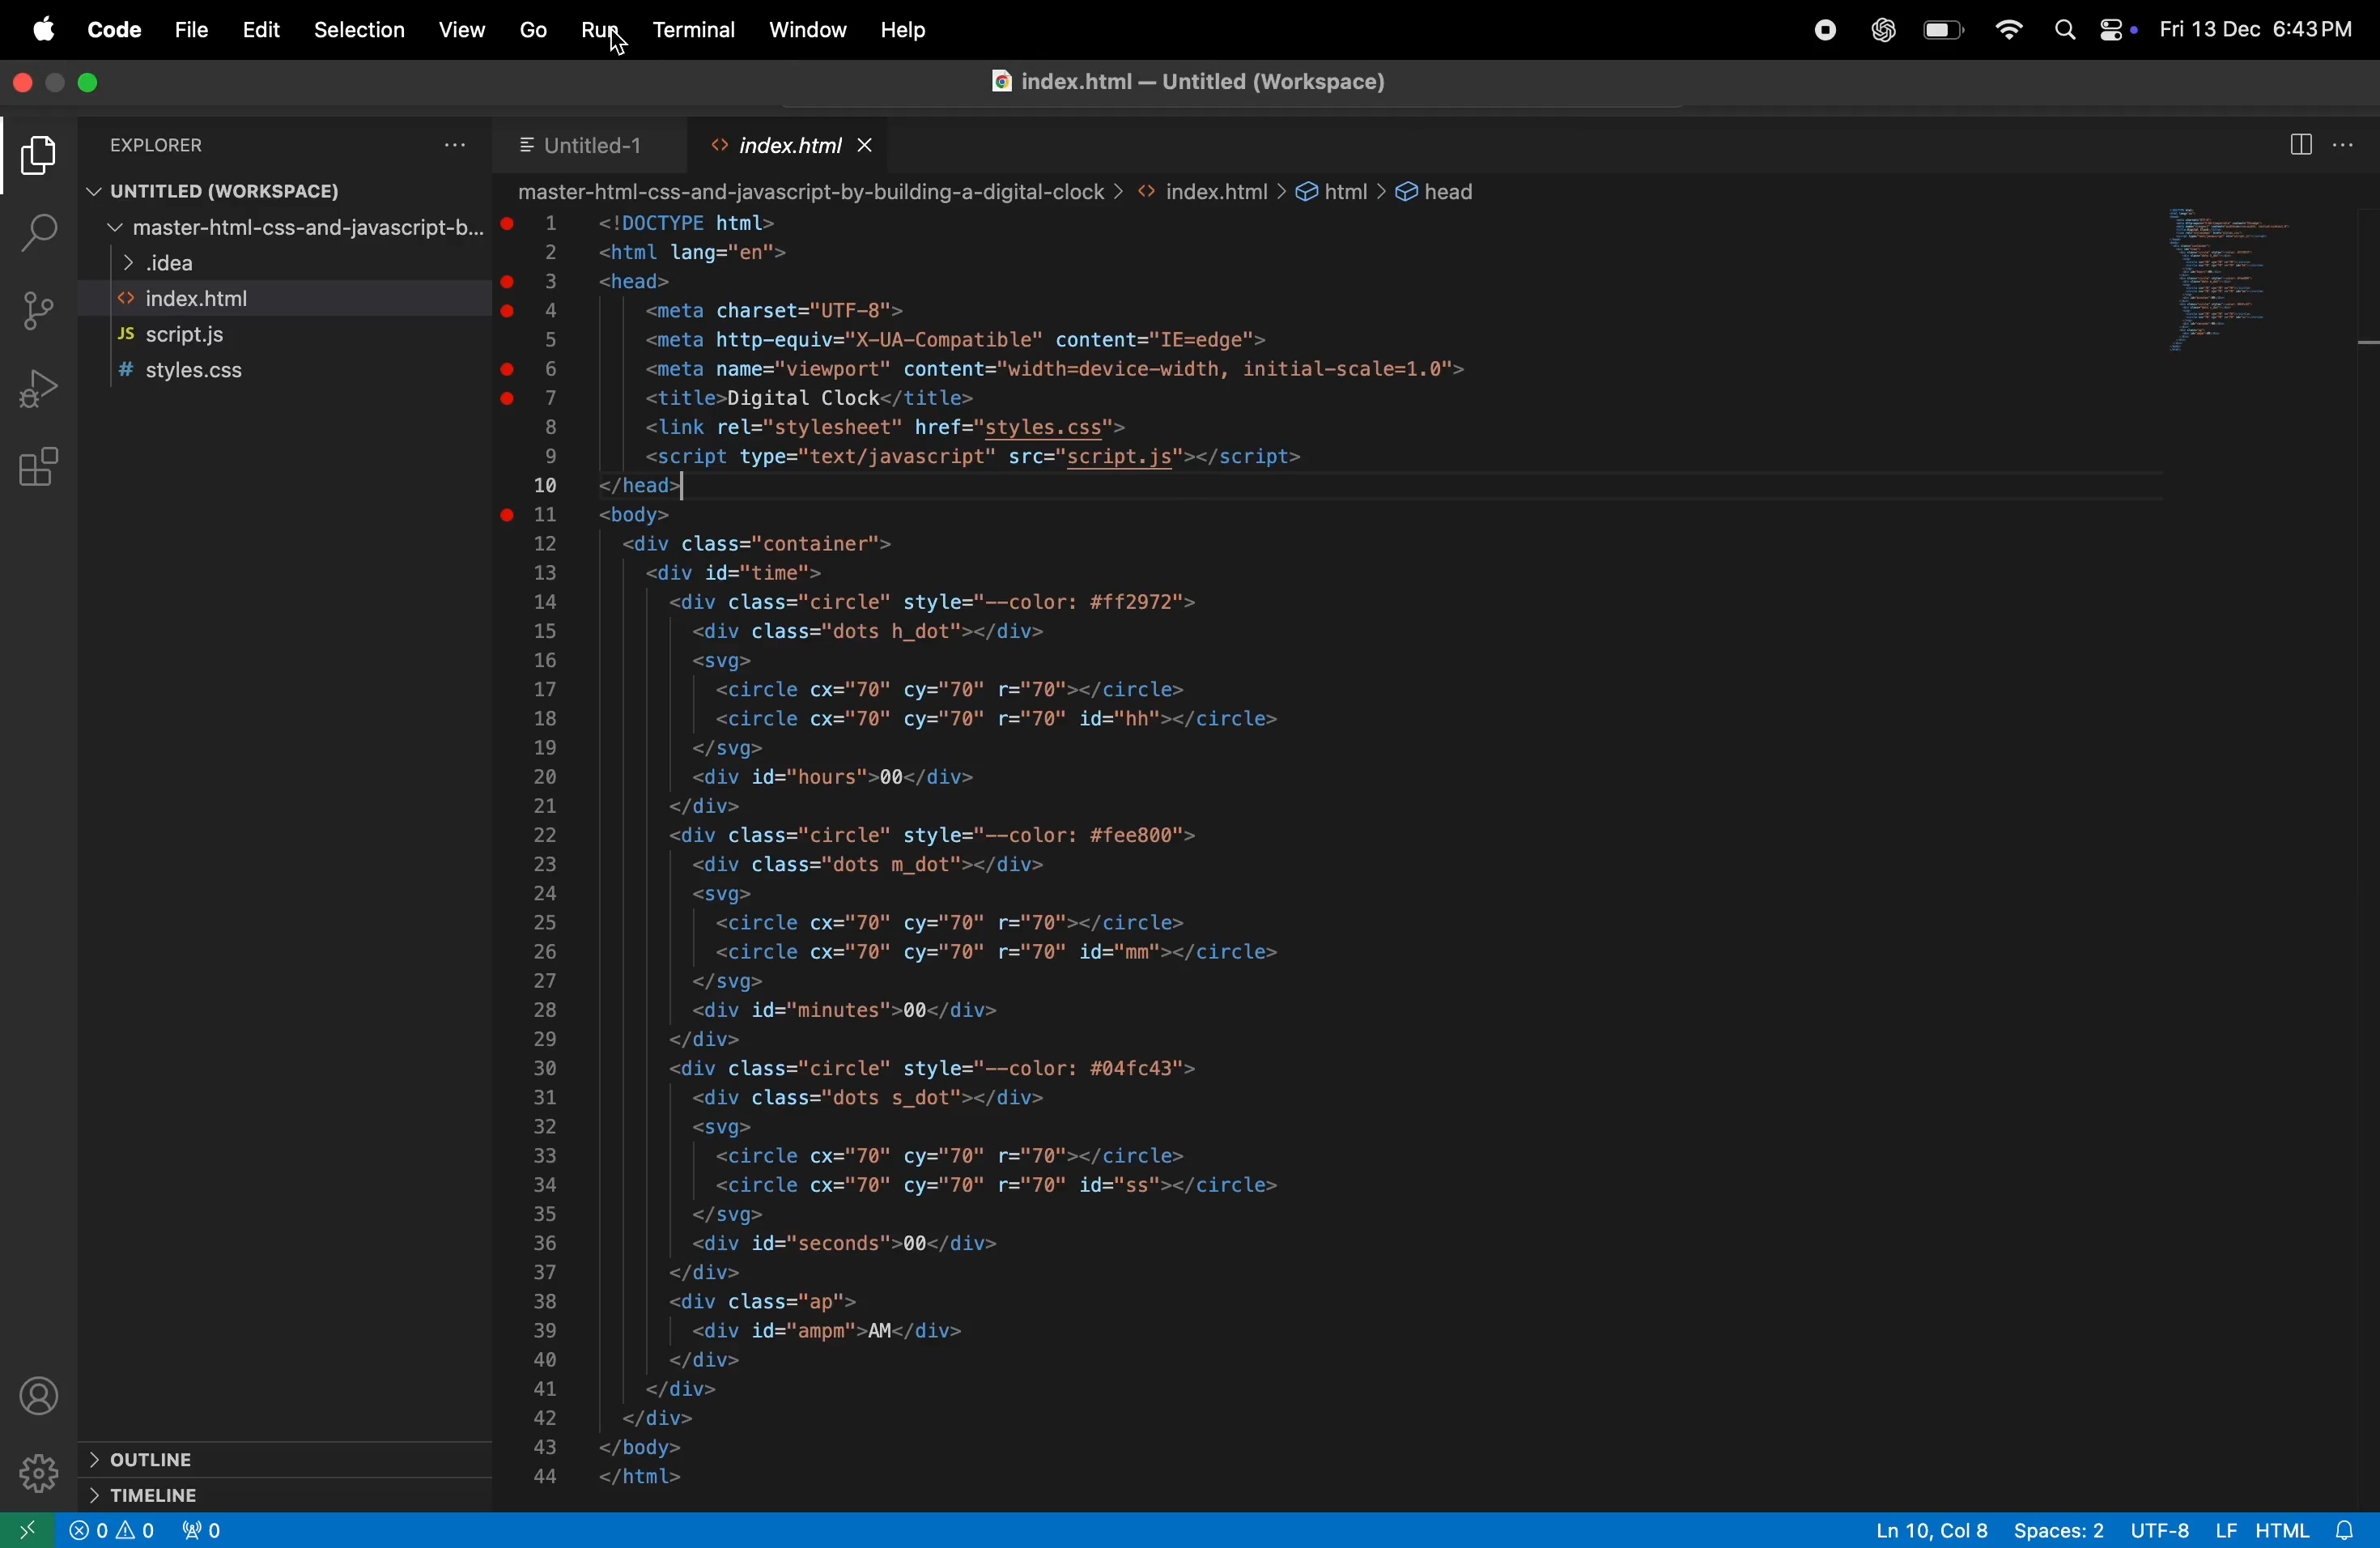 This screenshot has height=1548, width=2380. I want to click on split editor, so click(2302, 145).